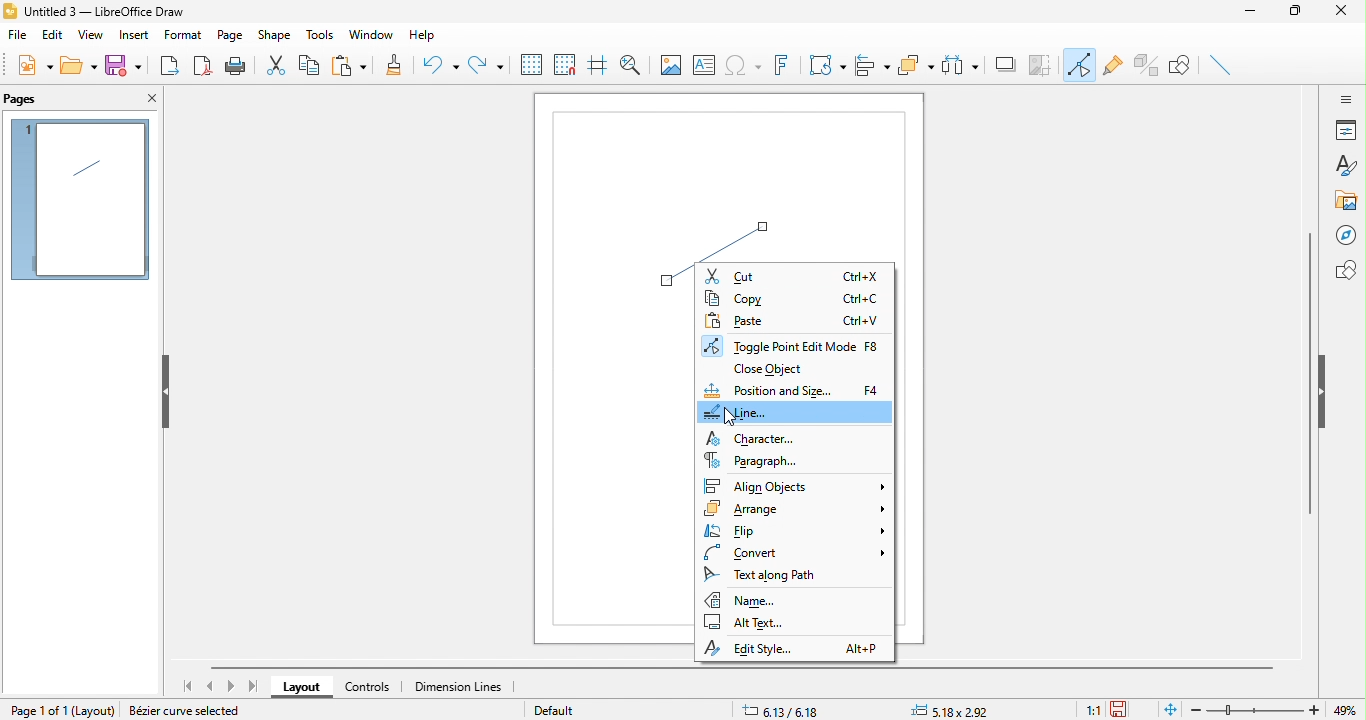  What do you see at coordinates (203, 67) in the screenshot?
I see `export directly as pdf` at bounding box center [203, 67].